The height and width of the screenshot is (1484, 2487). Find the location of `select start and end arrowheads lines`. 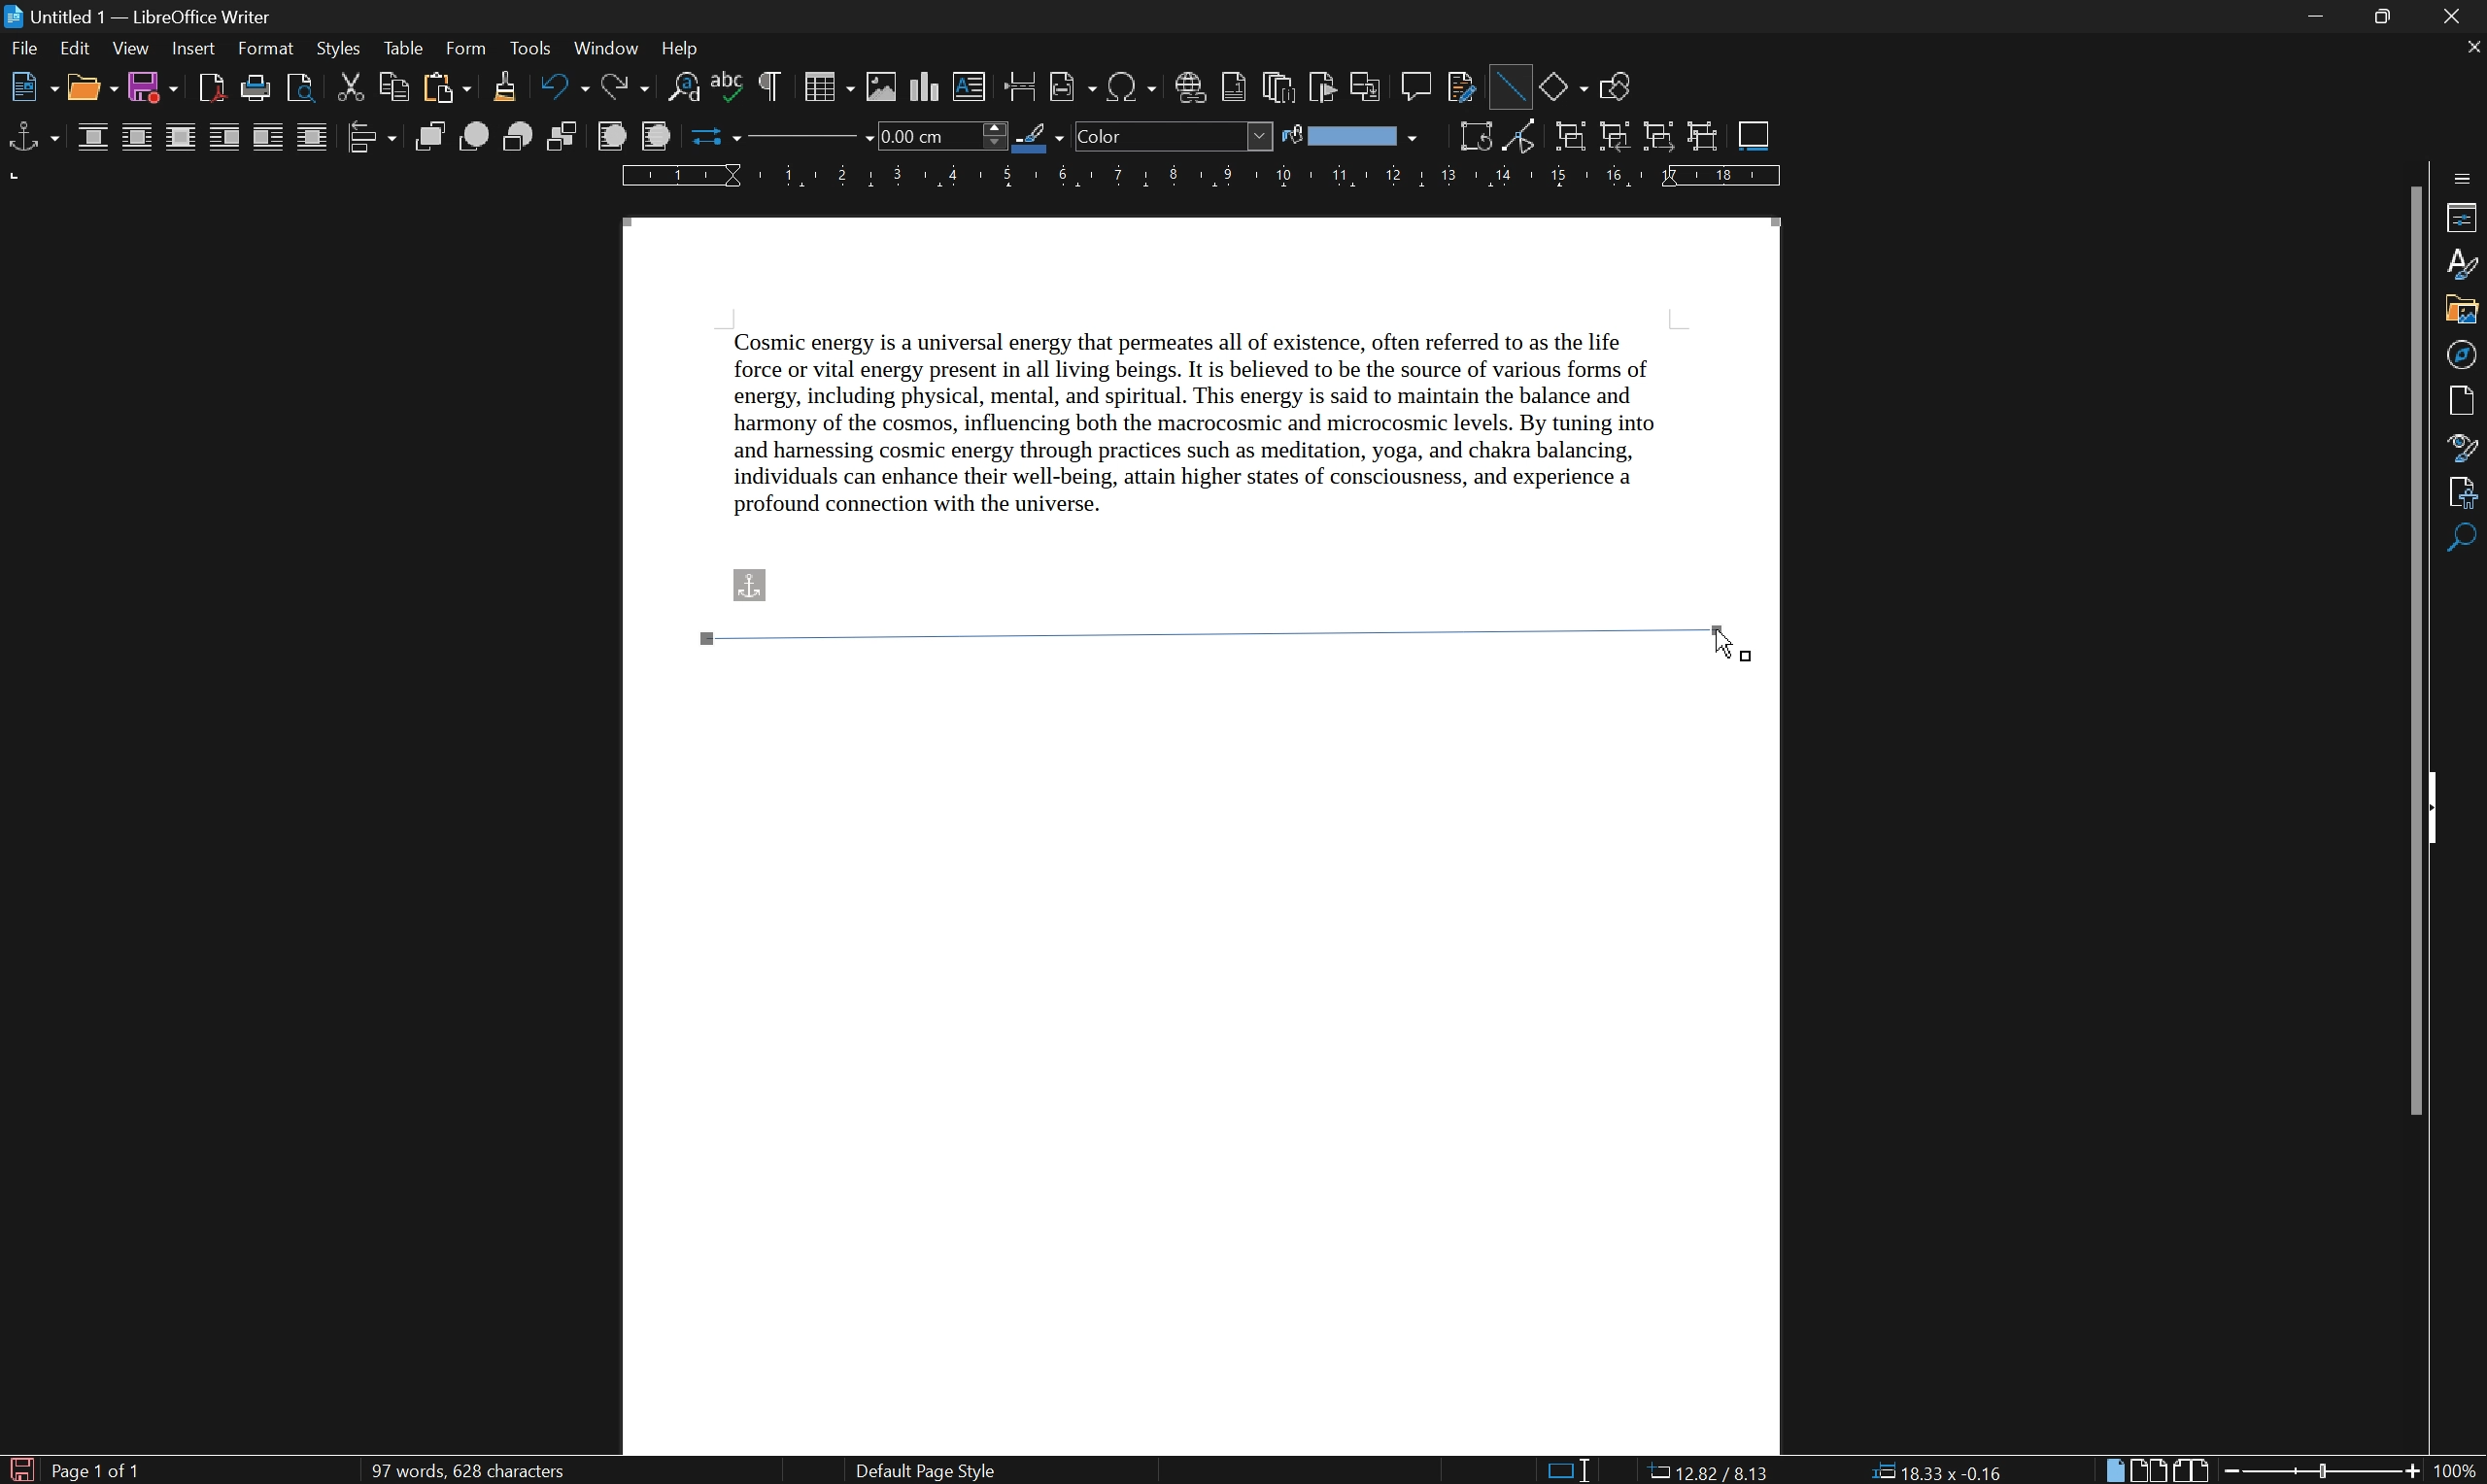

select start and end arrowheads lines is located at coordinates (709, 137).